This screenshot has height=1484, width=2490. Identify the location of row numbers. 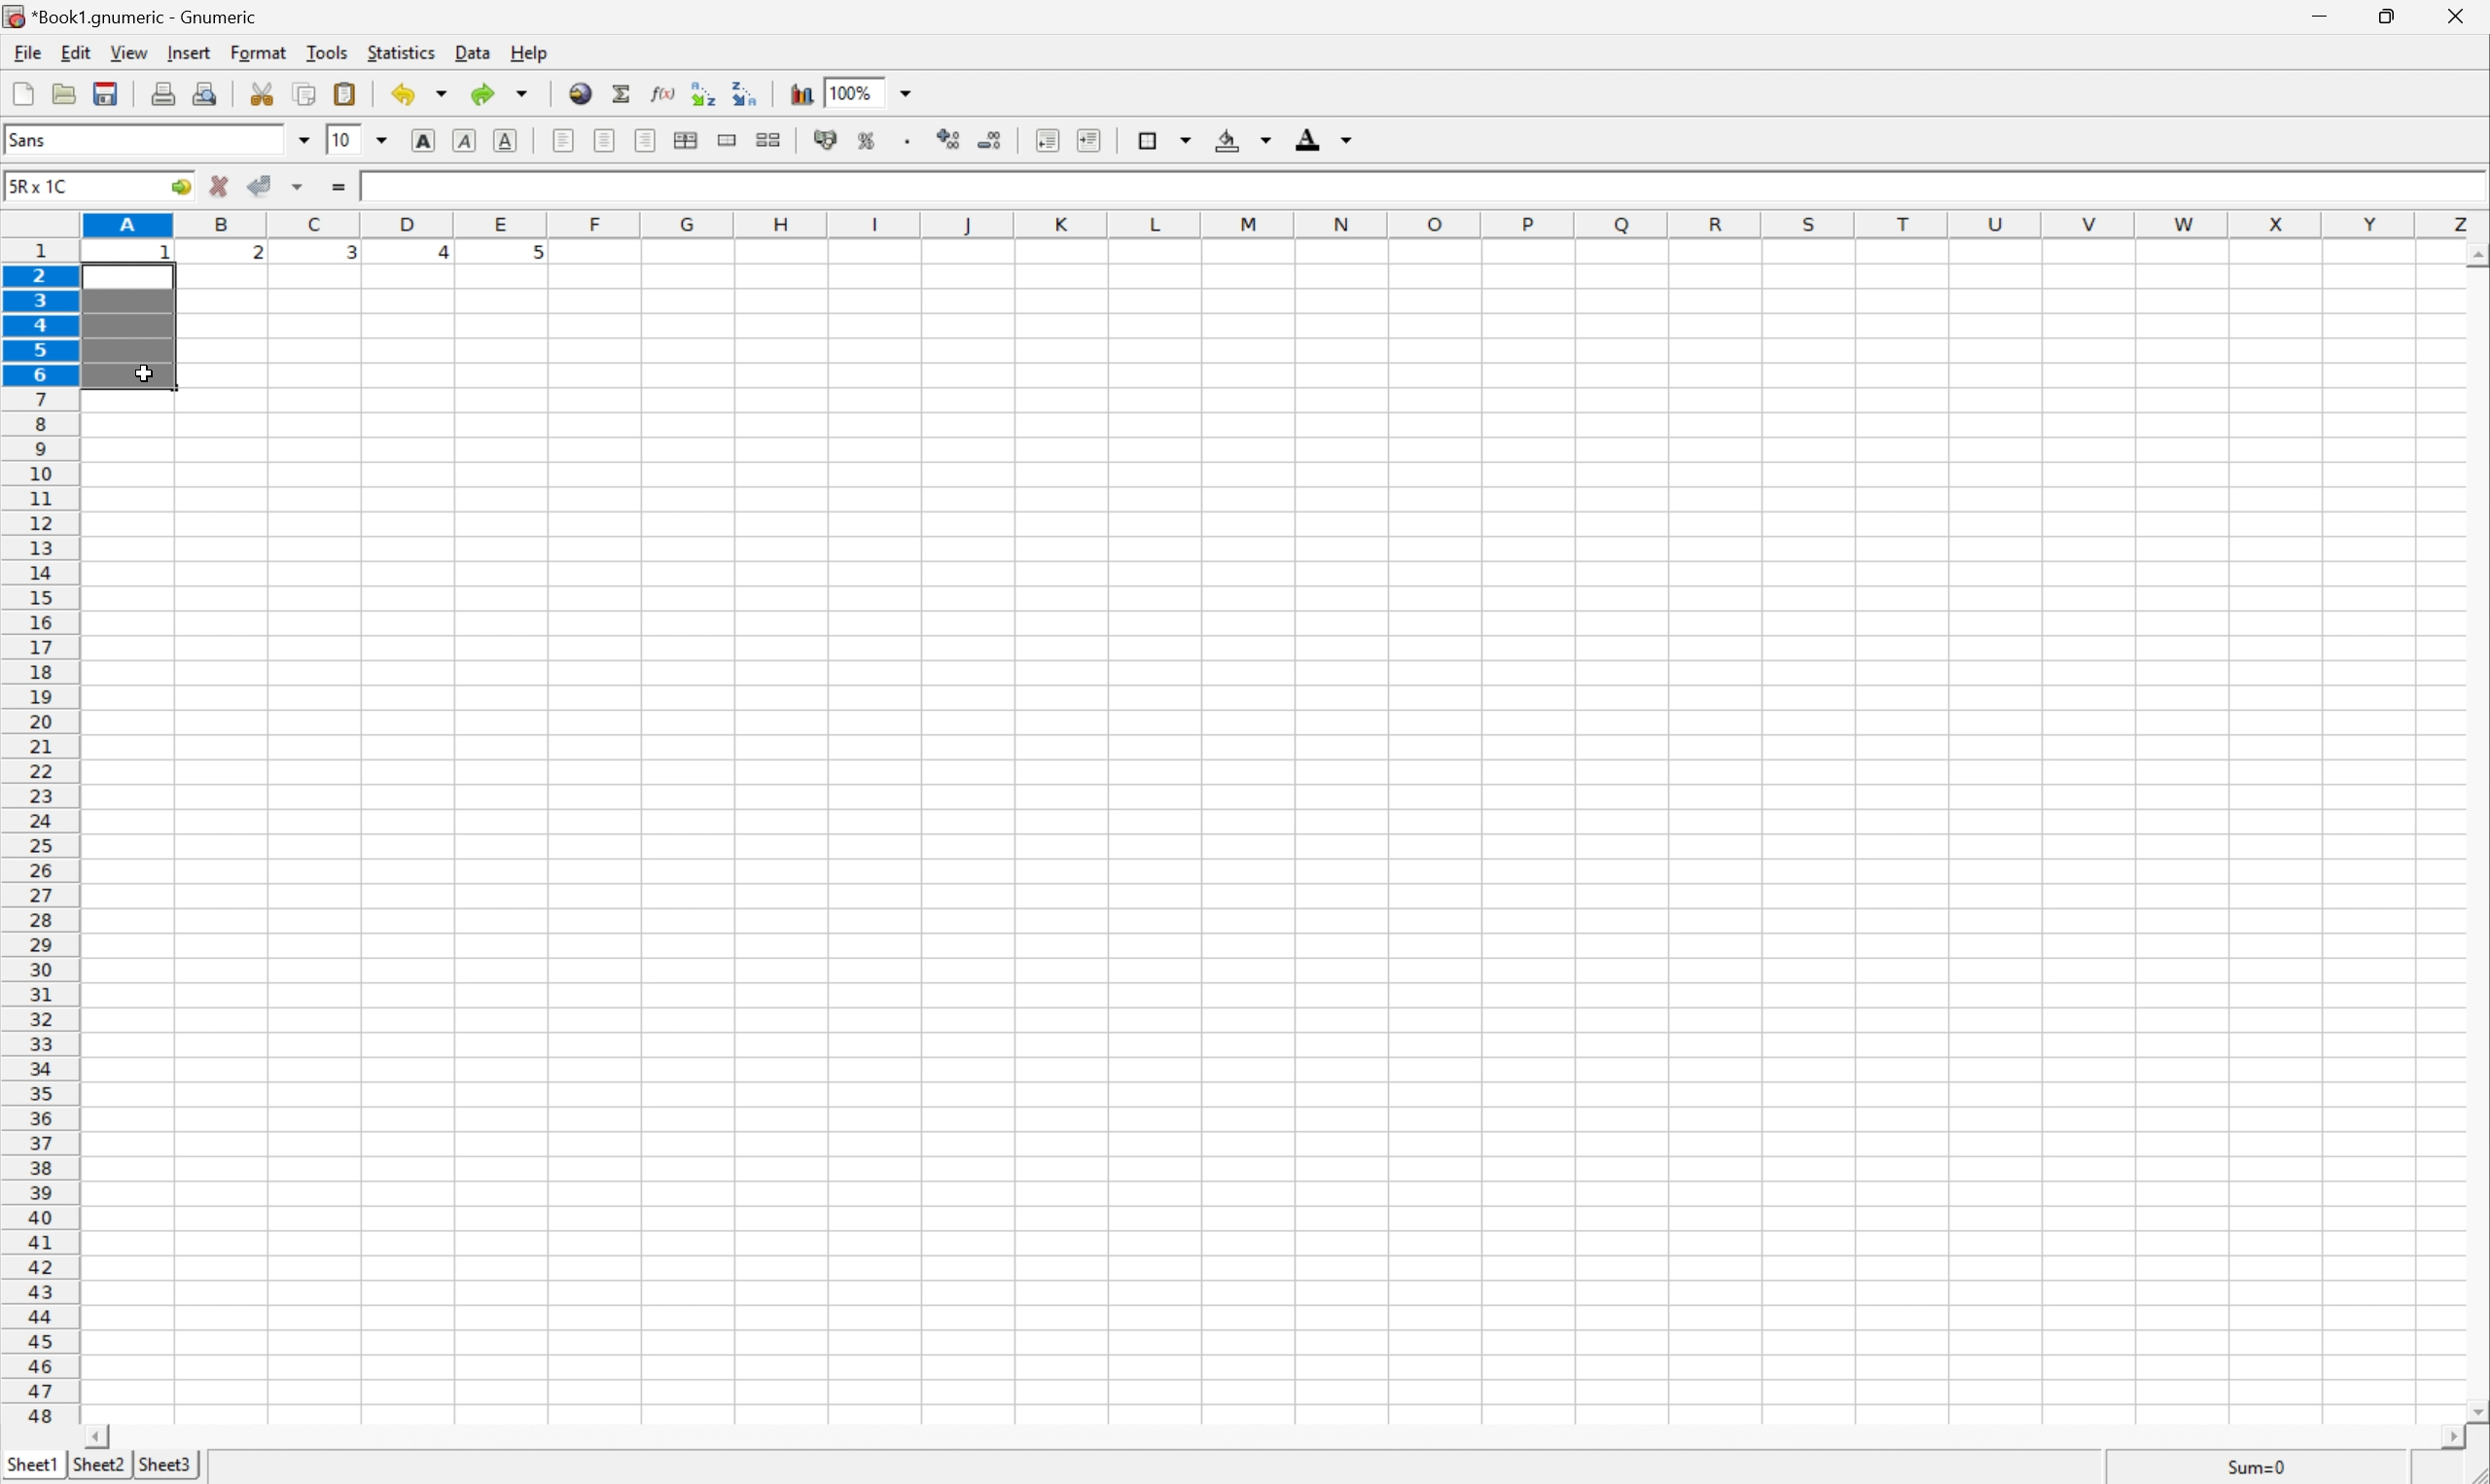
(40, 832).